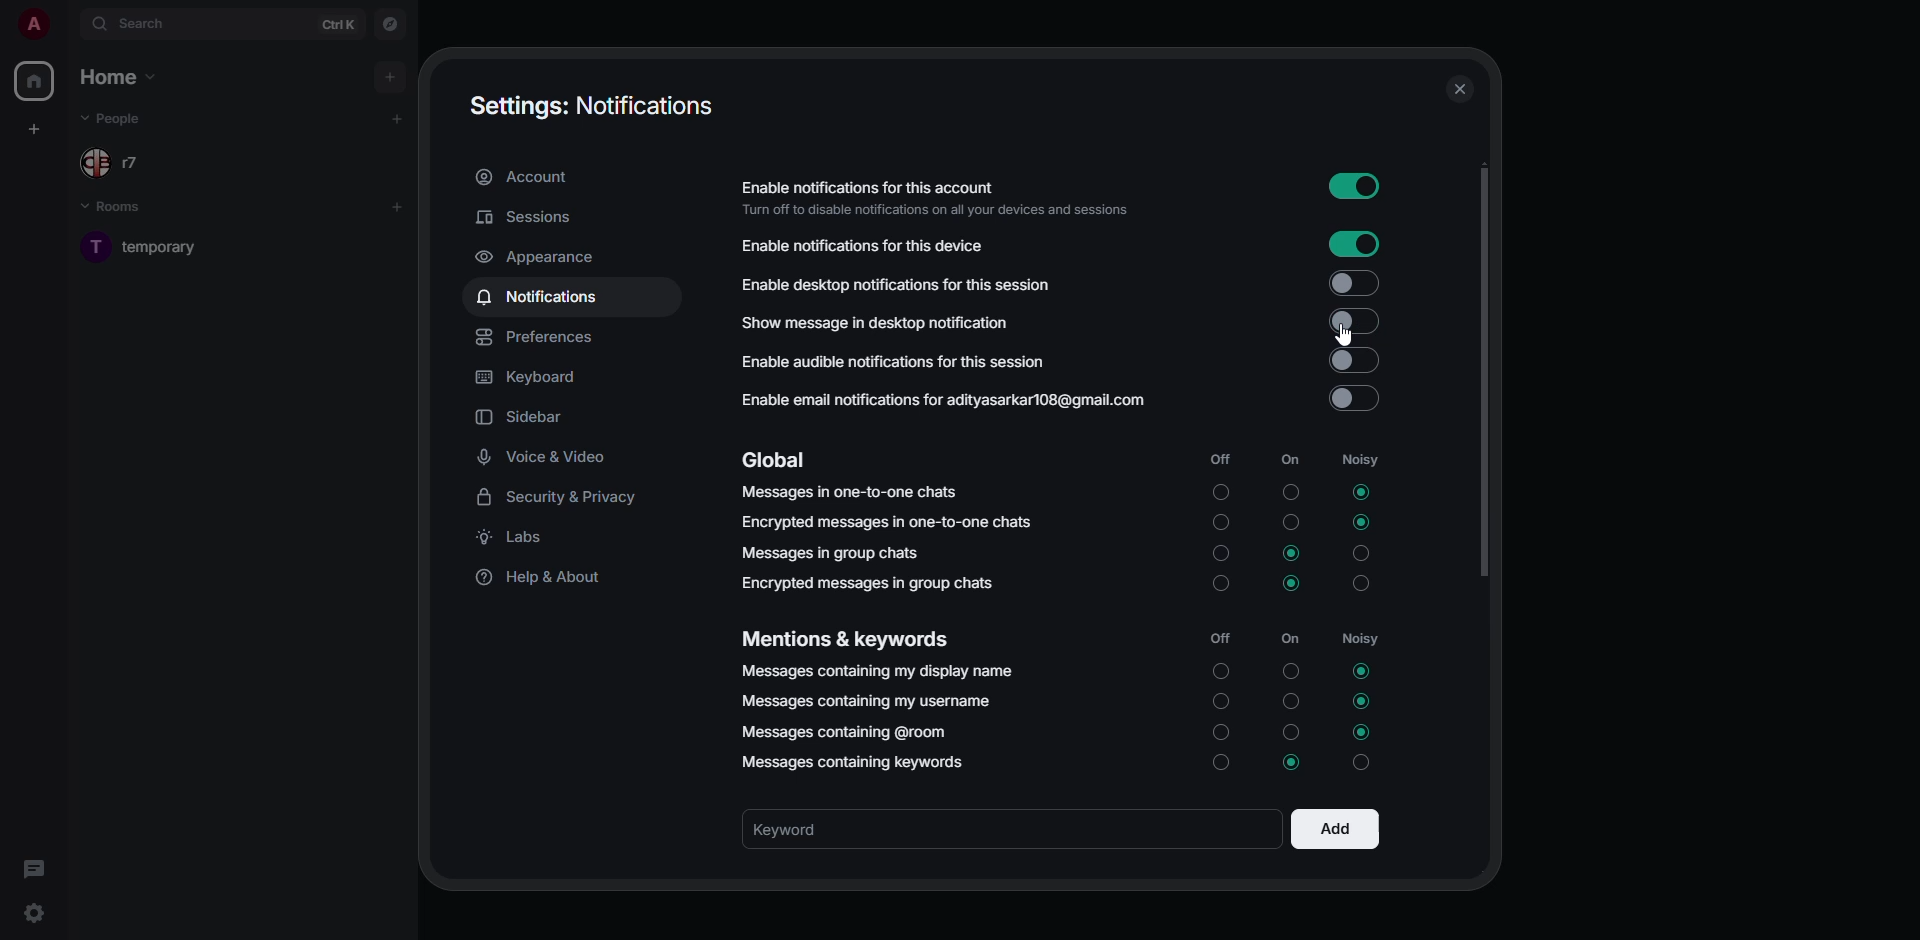  Describe the element at coordinates (112, 162) in the screenshot. I see `people` at that location.